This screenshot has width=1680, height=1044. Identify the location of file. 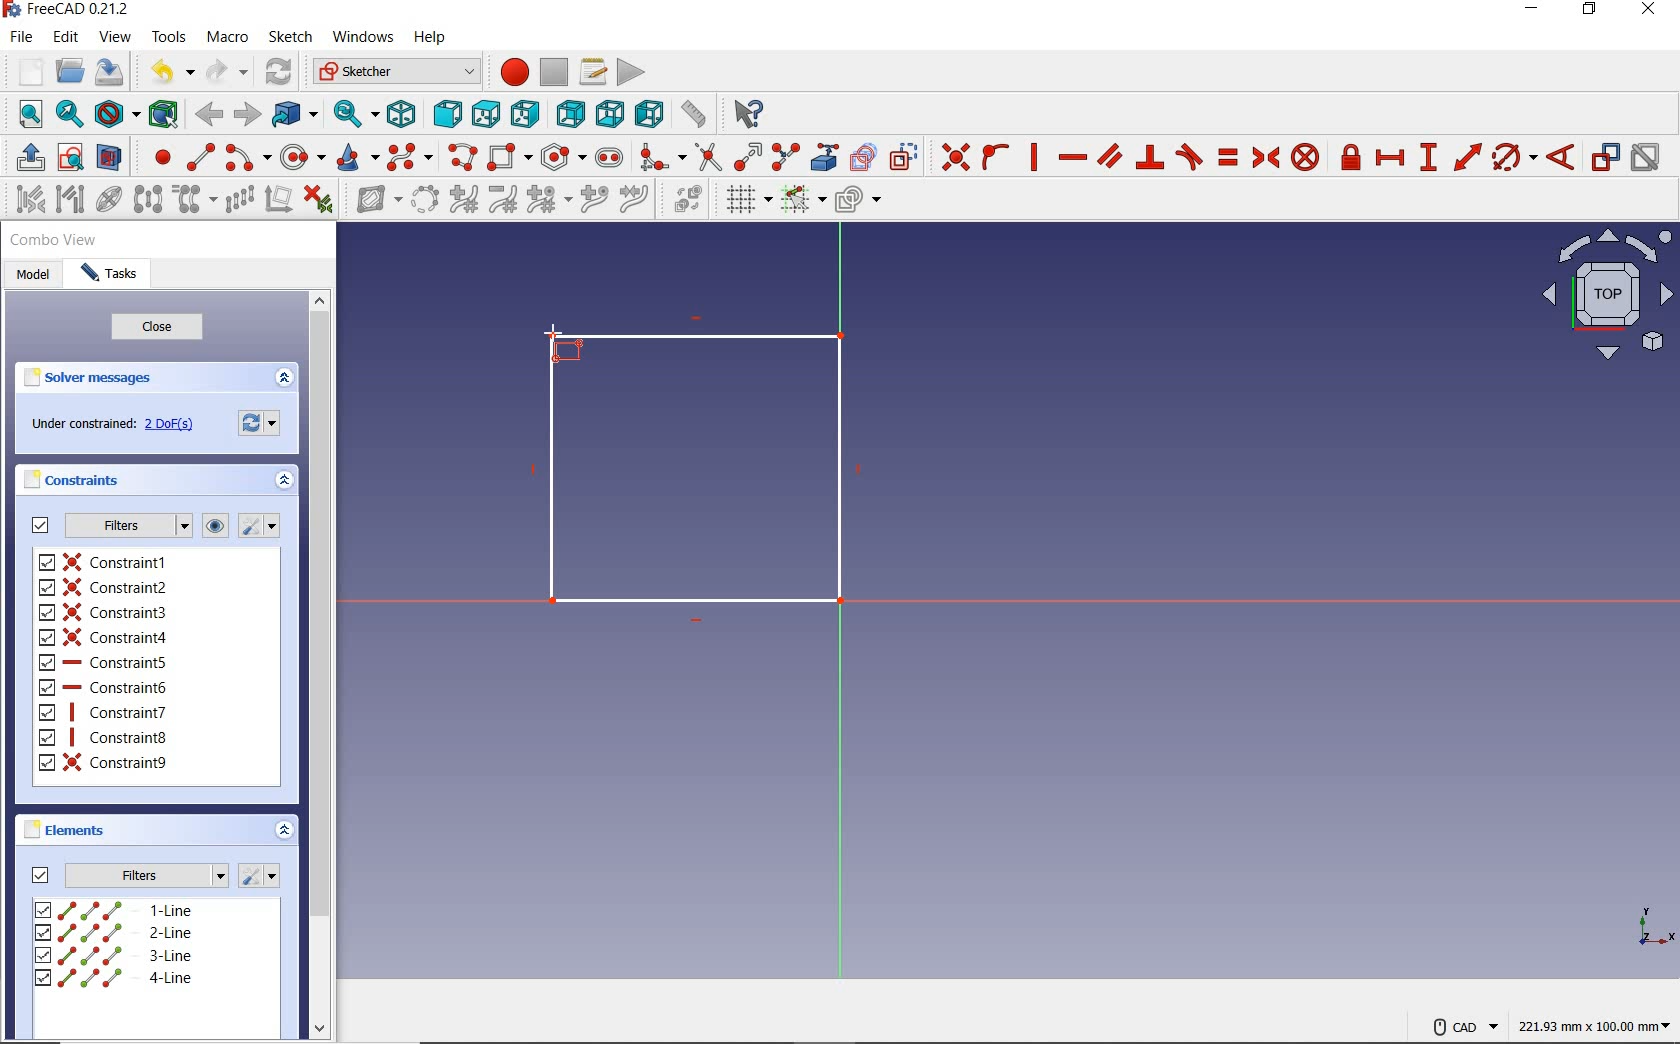
(22, 37).